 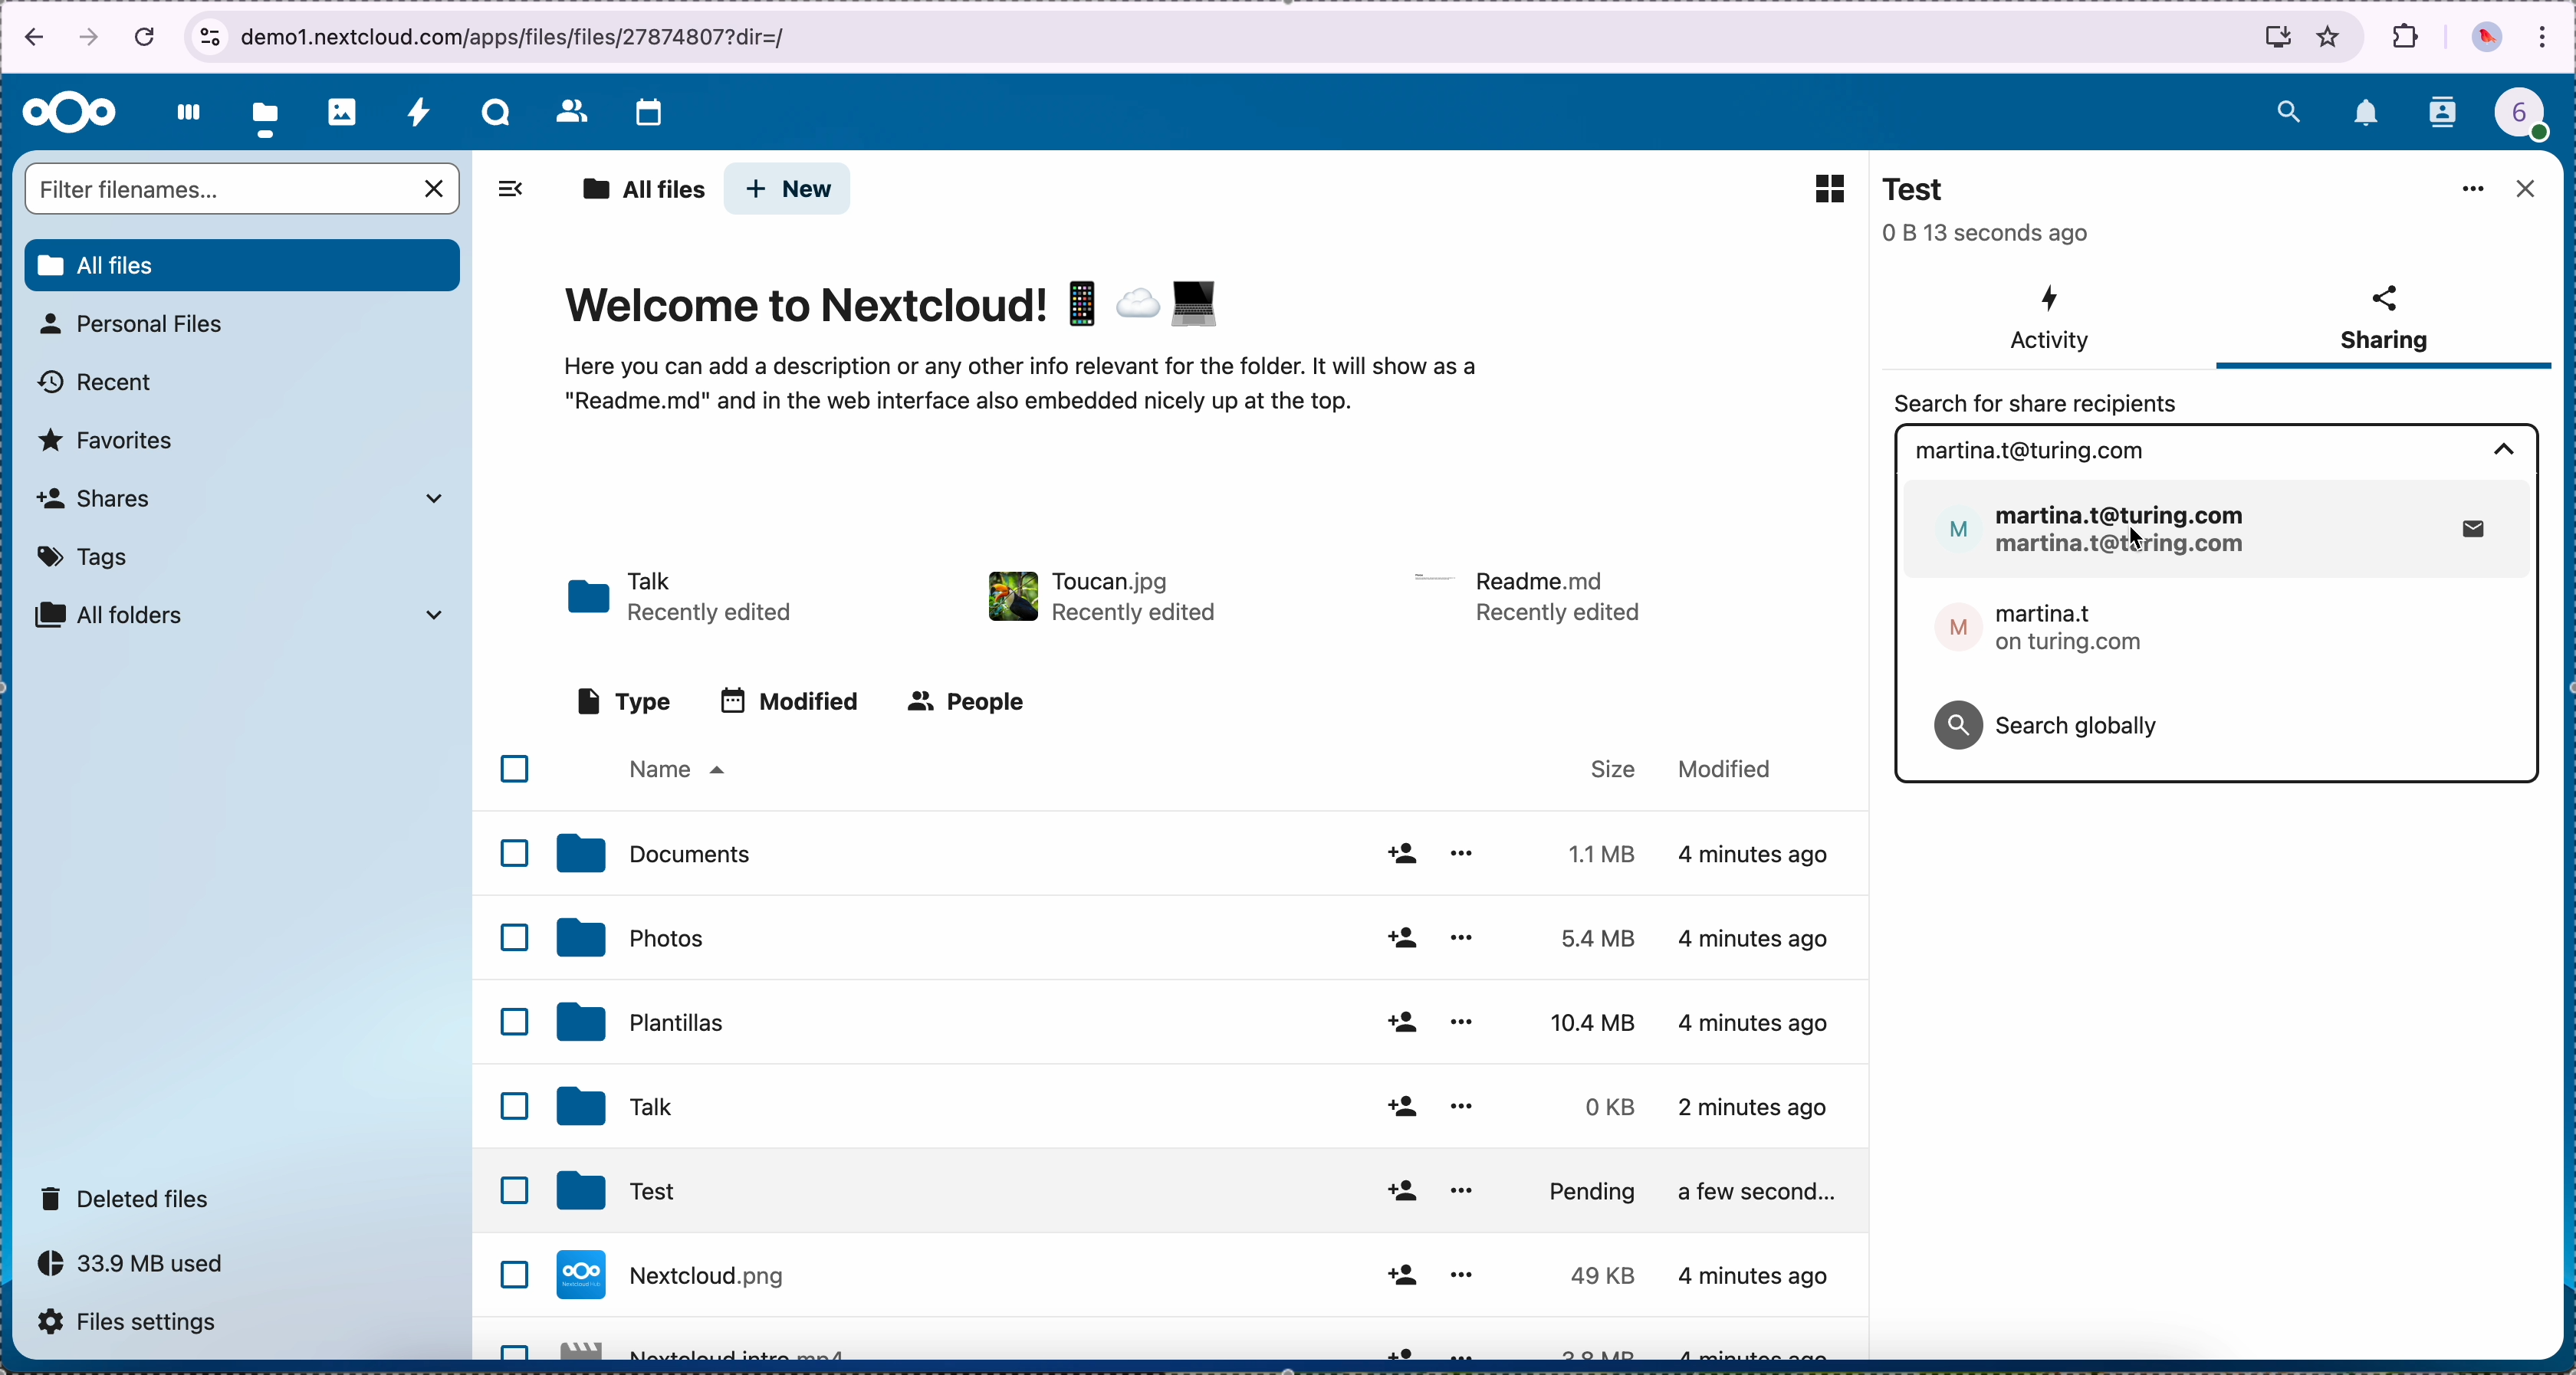 I want to click on Test folder, so click(x=1214, y=1192).